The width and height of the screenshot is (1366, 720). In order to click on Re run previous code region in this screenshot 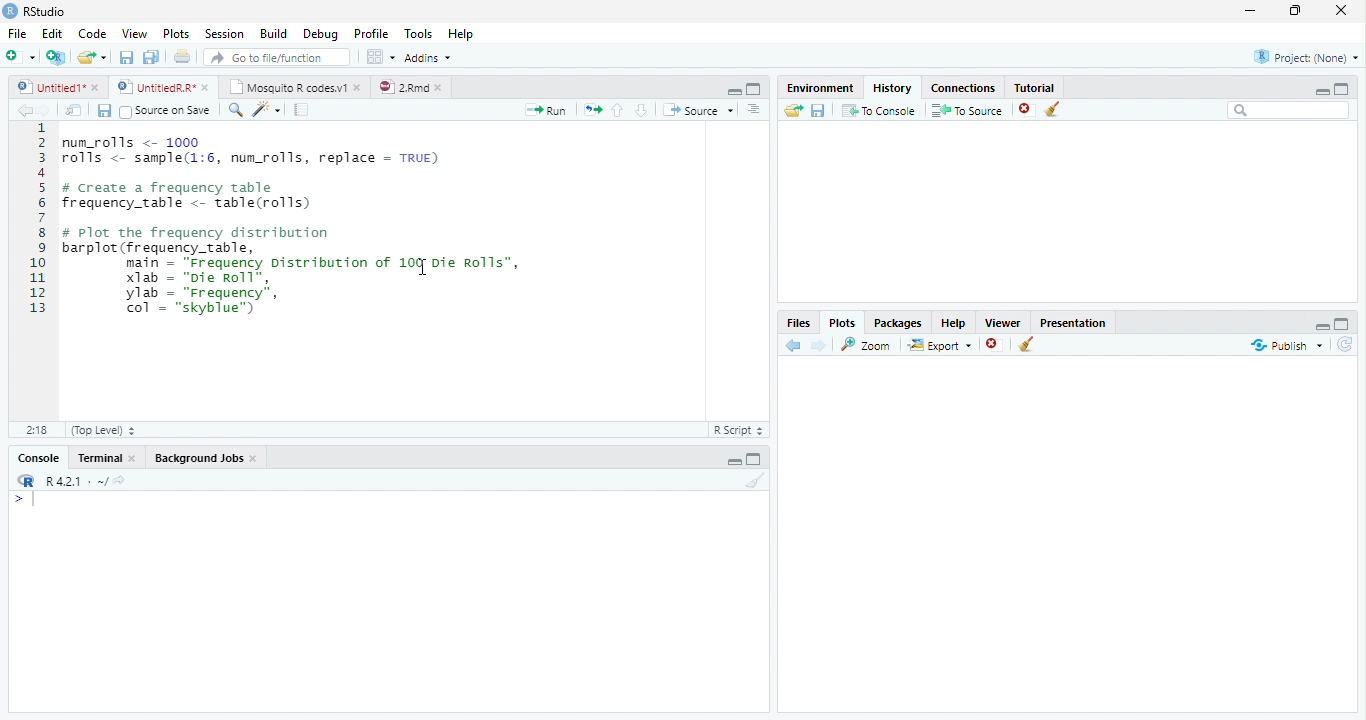, I will do `click(591, 111)`.